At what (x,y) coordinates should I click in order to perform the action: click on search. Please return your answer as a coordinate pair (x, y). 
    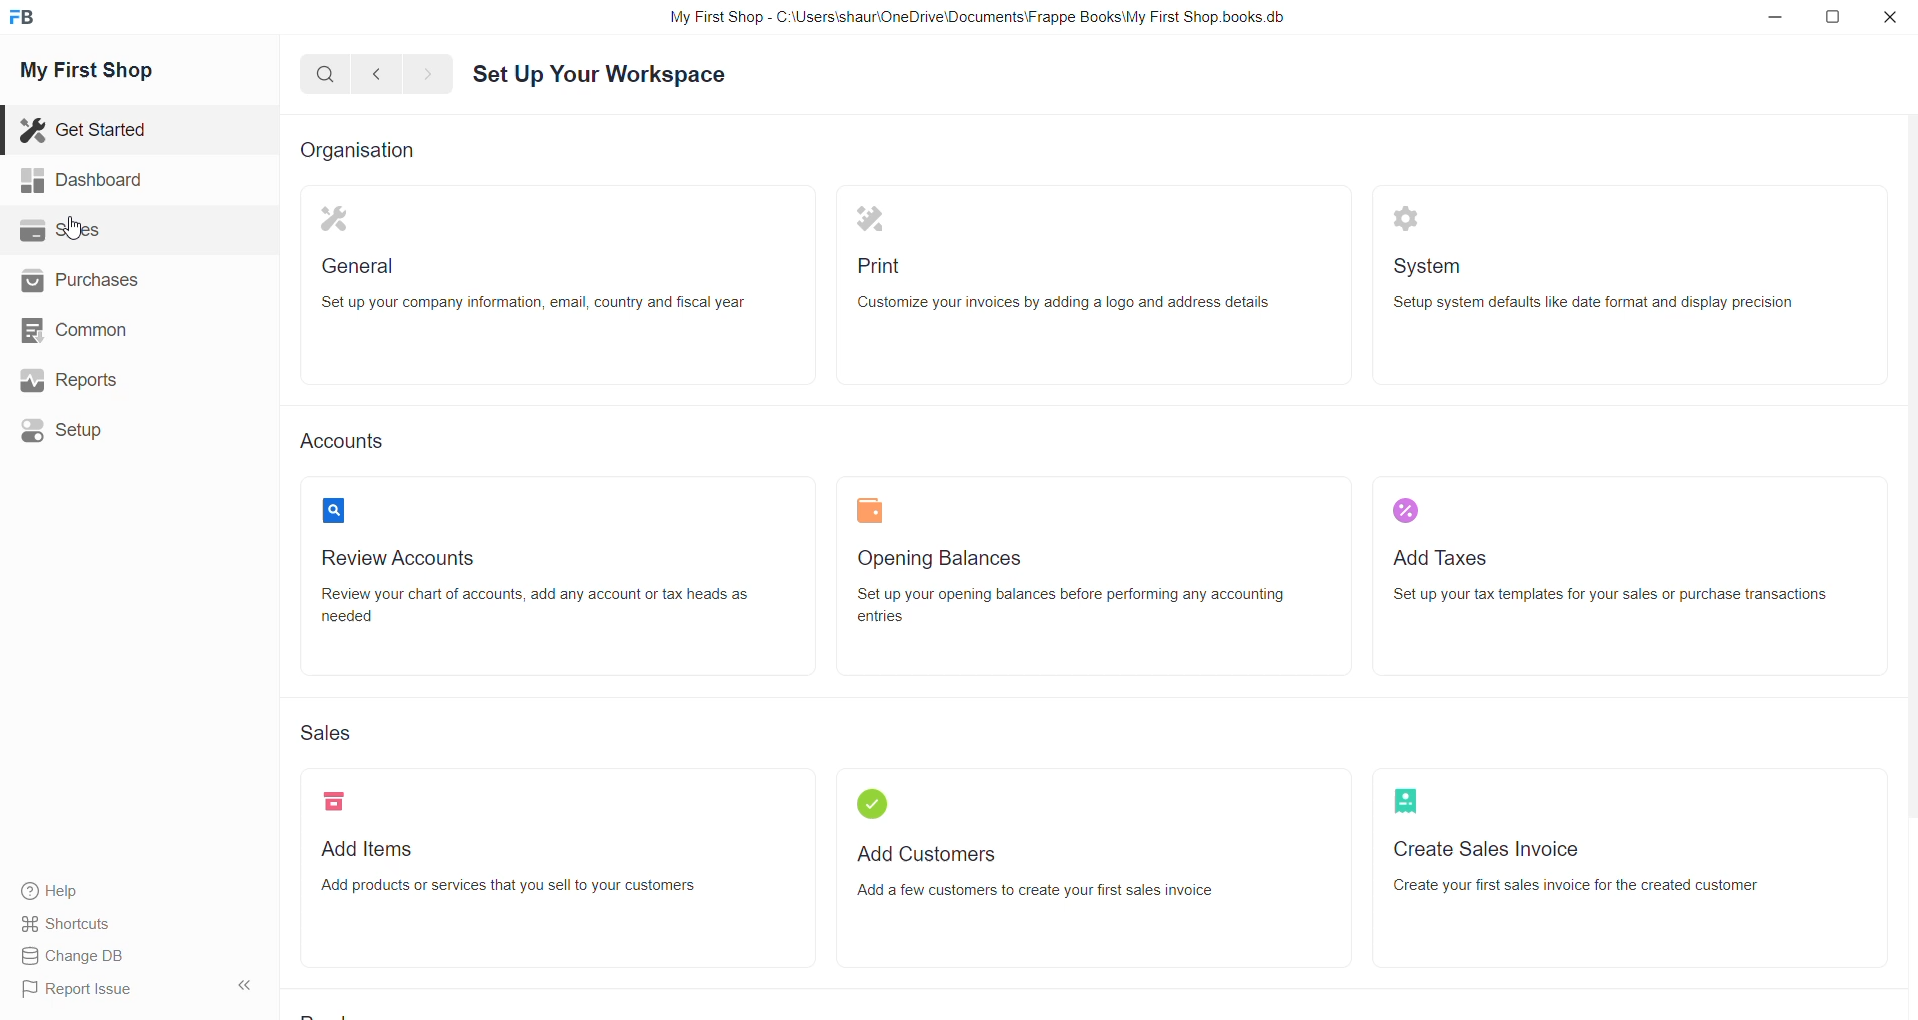
    Looking at the image, I should click on (323, 79).